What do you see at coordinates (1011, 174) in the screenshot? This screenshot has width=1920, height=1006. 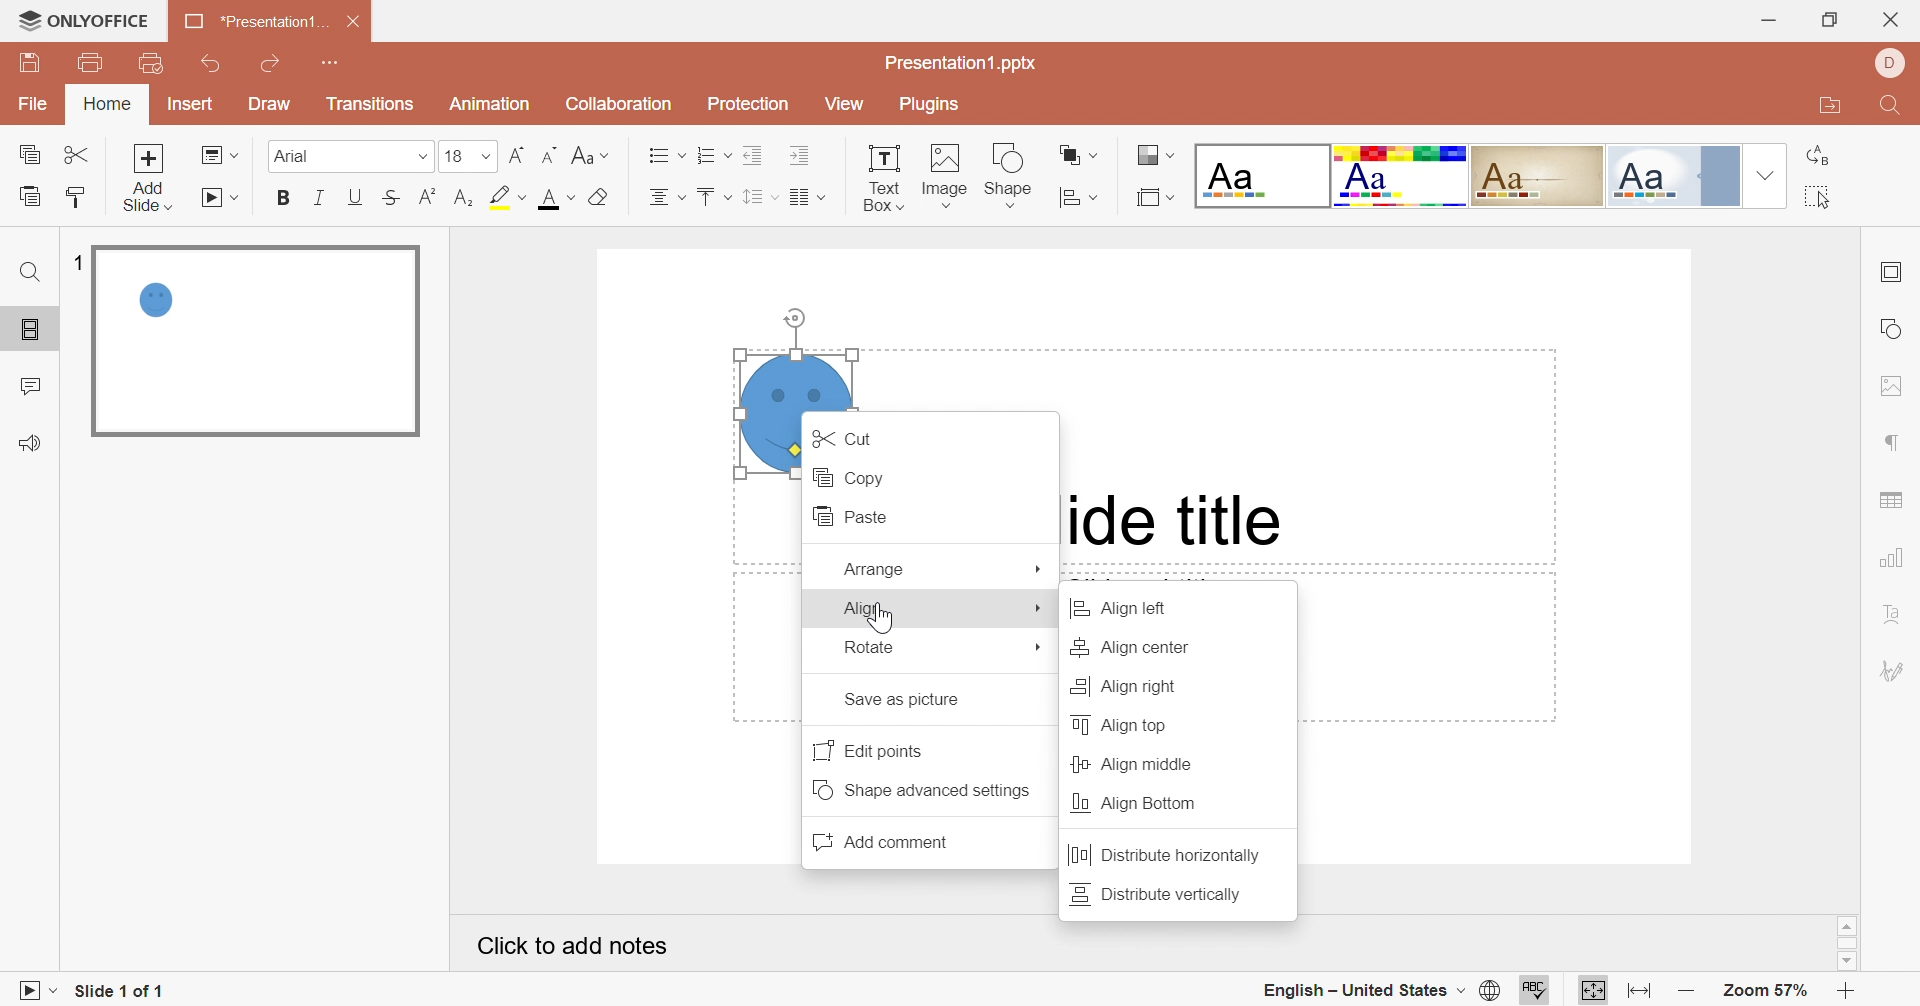 I see `Shape` at bounding box center [1011, 174].